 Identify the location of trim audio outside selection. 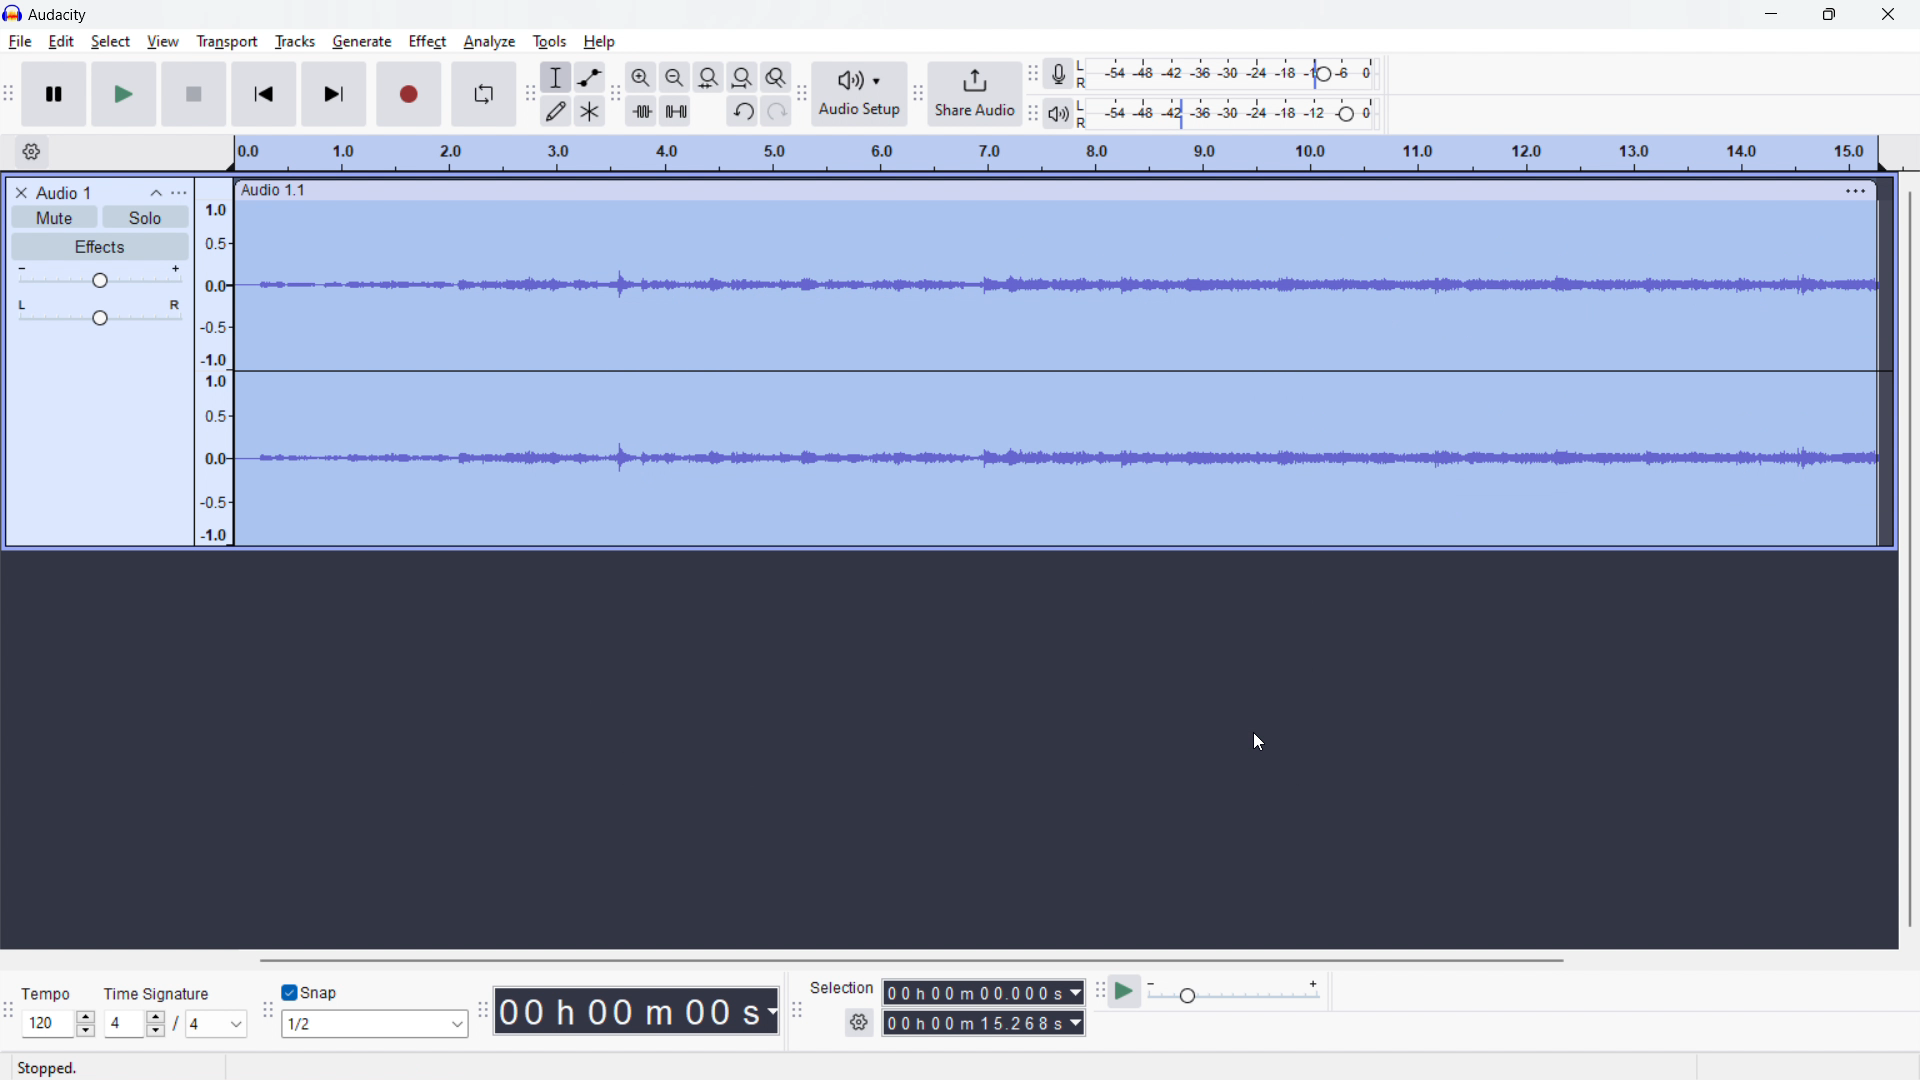
(642, 111).